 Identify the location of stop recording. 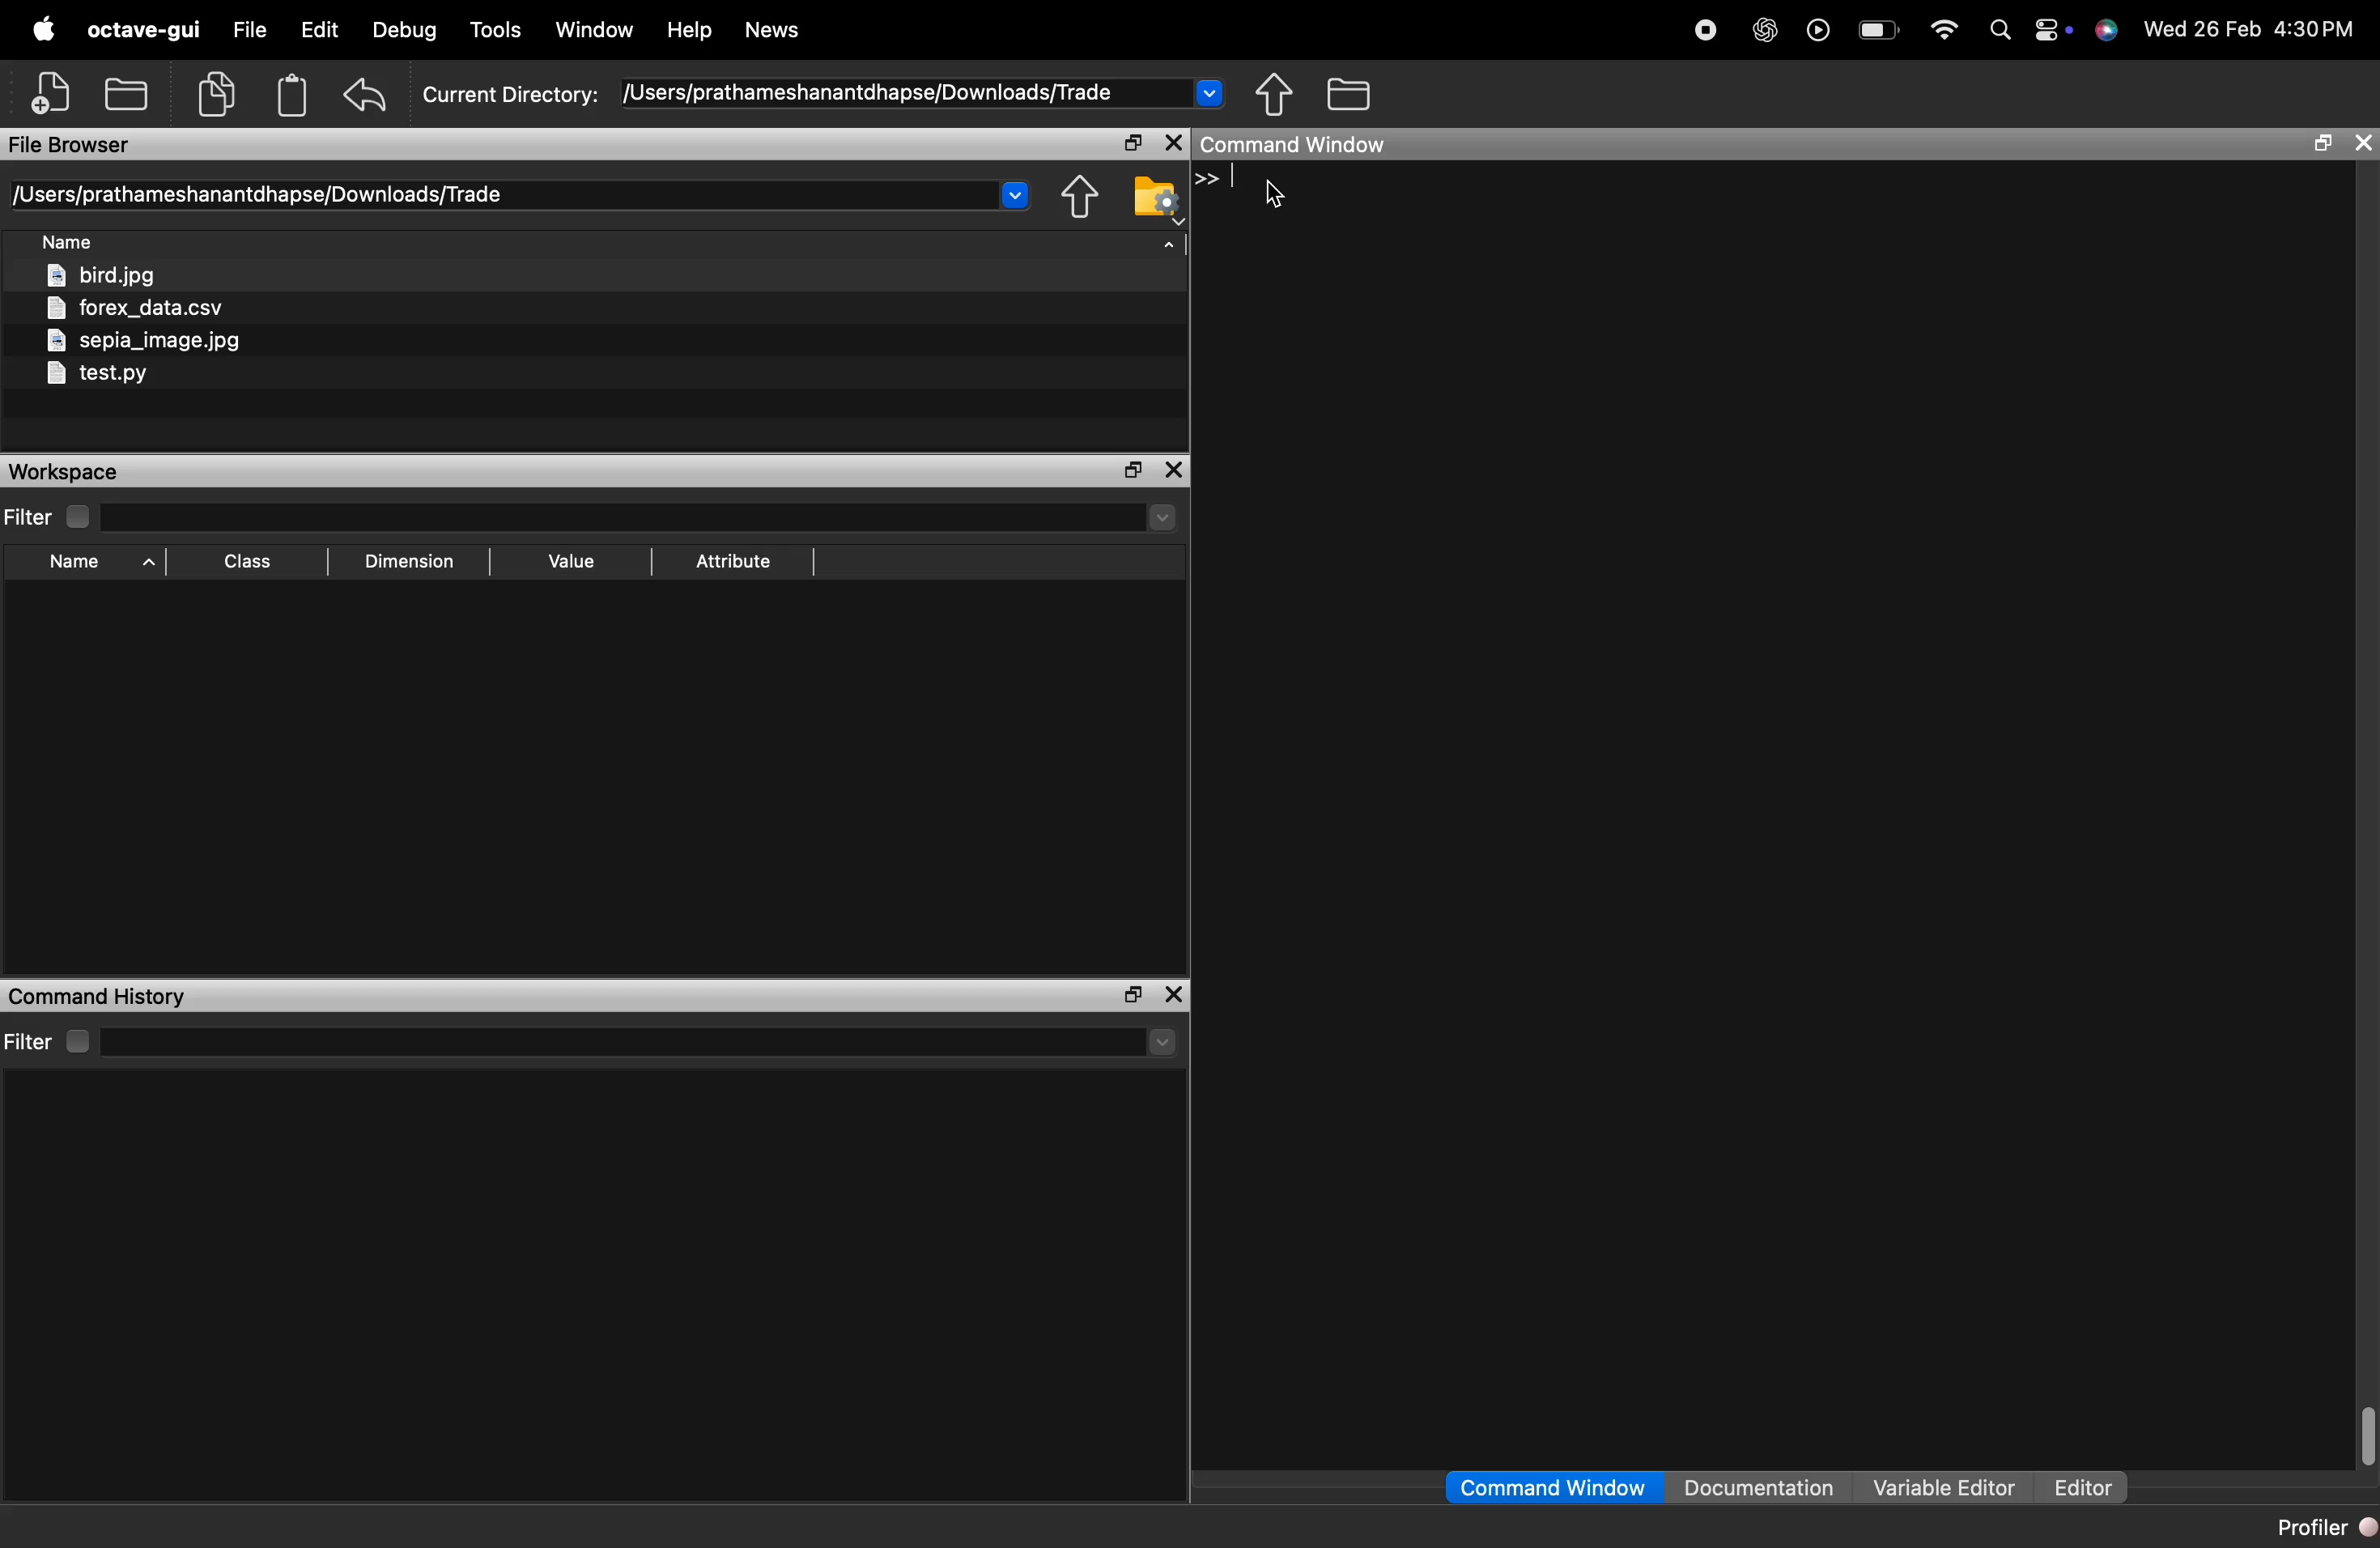
(1707, 29).